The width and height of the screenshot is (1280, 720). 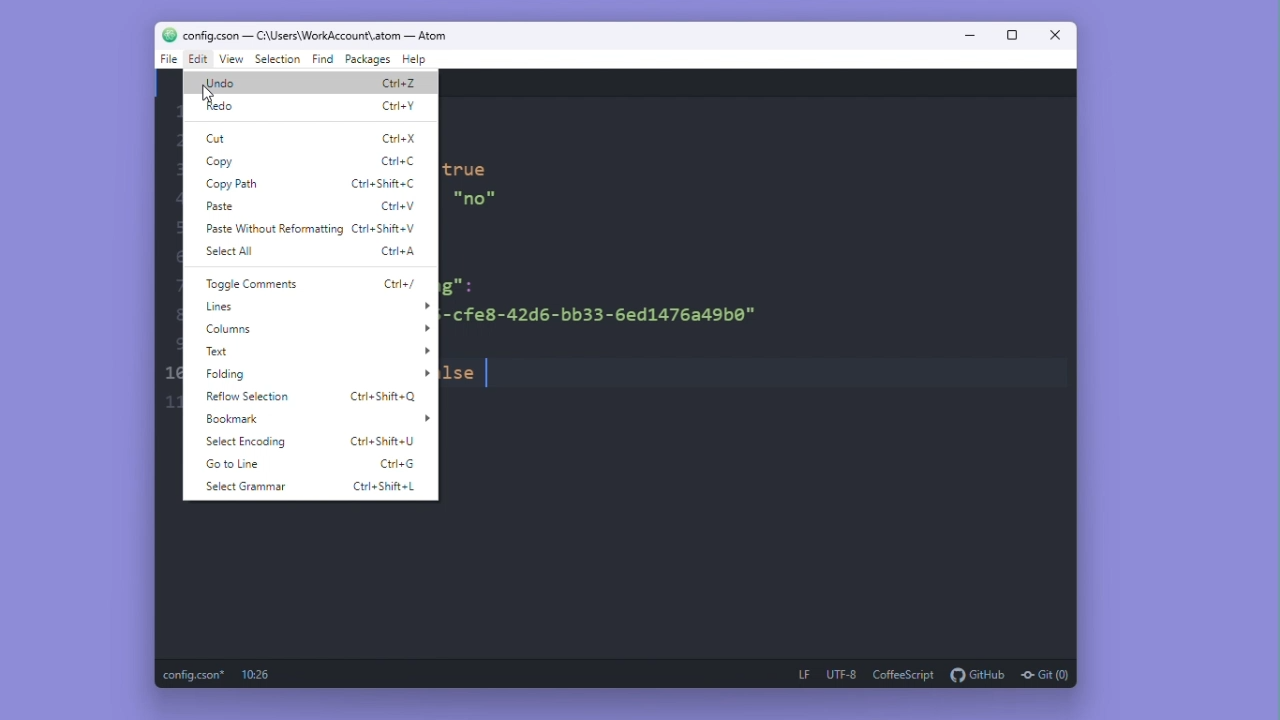 I want to click on lines, so click(x=314, y=306).